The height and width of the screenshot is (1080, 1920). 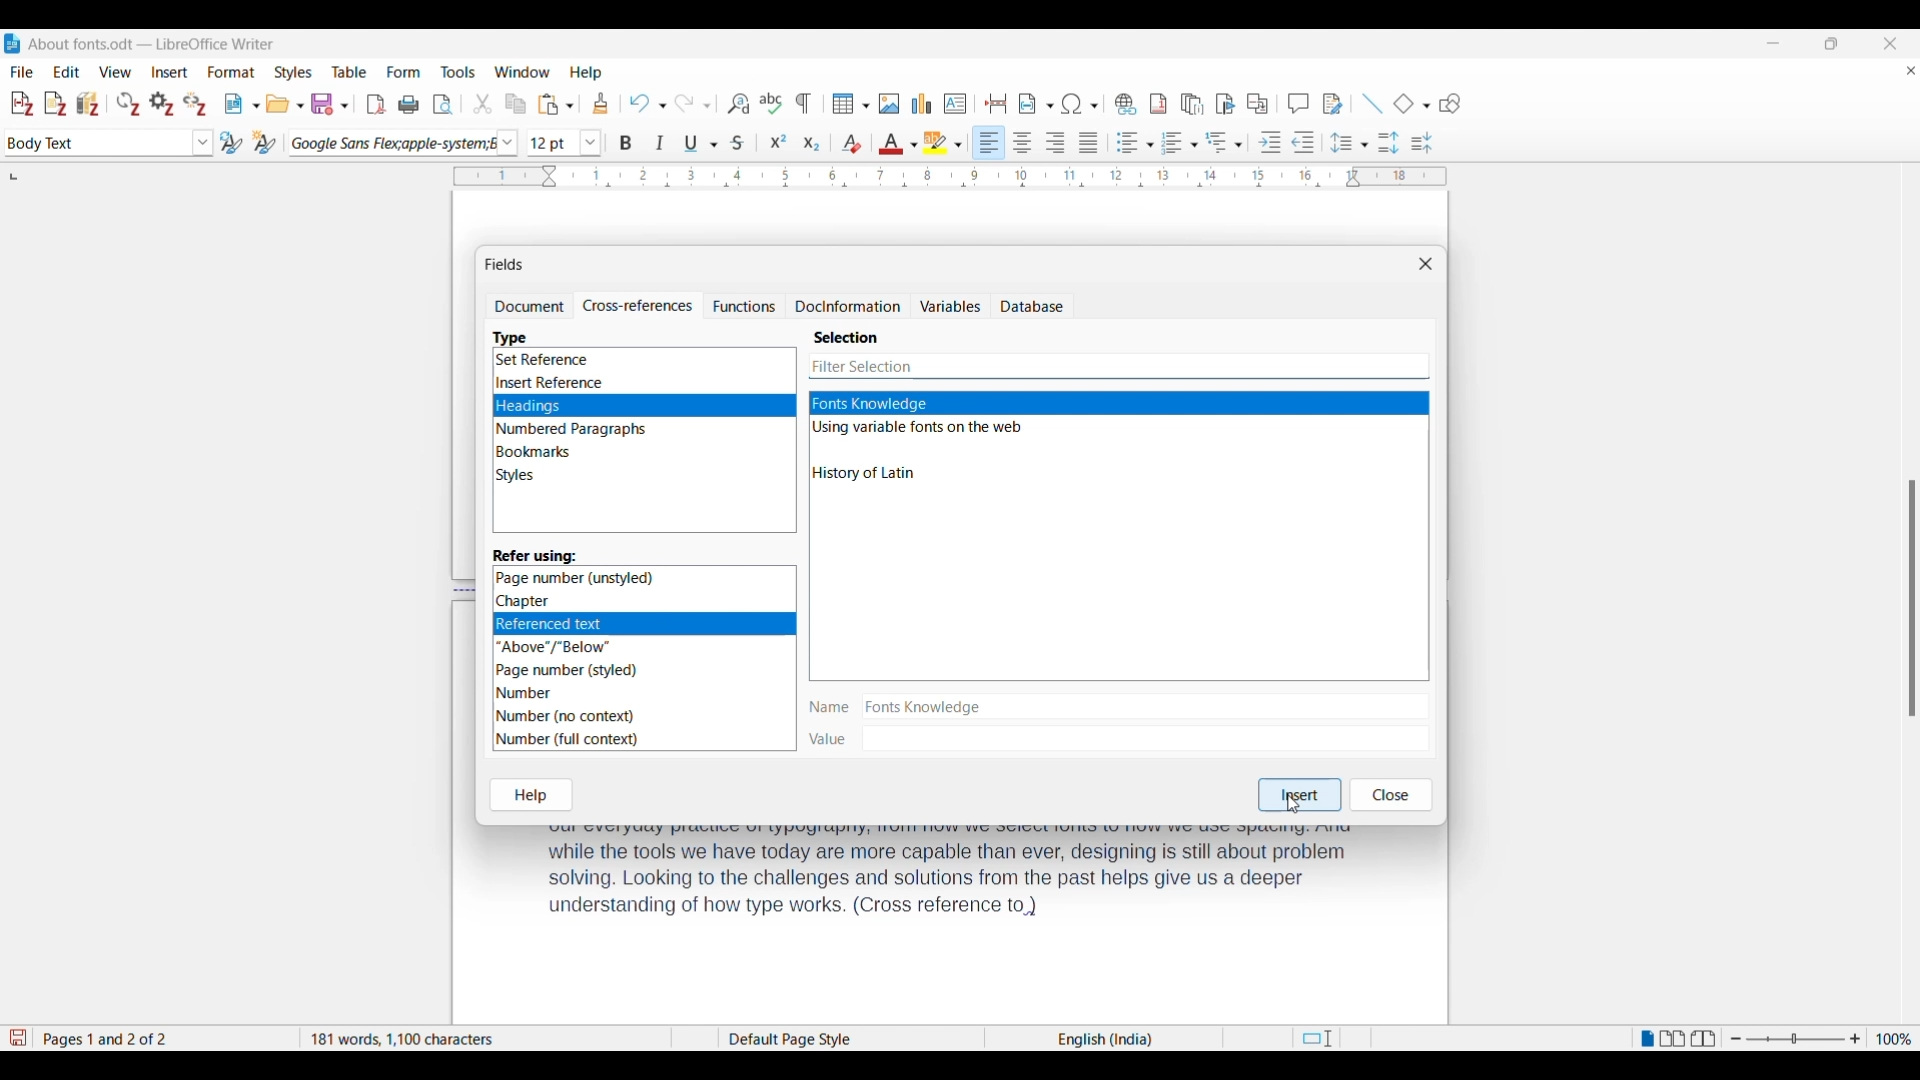 What do you see at coordinates (1908, 597) in the screenshot?
I see `scroll bar` at bounding box center [1908, 597].